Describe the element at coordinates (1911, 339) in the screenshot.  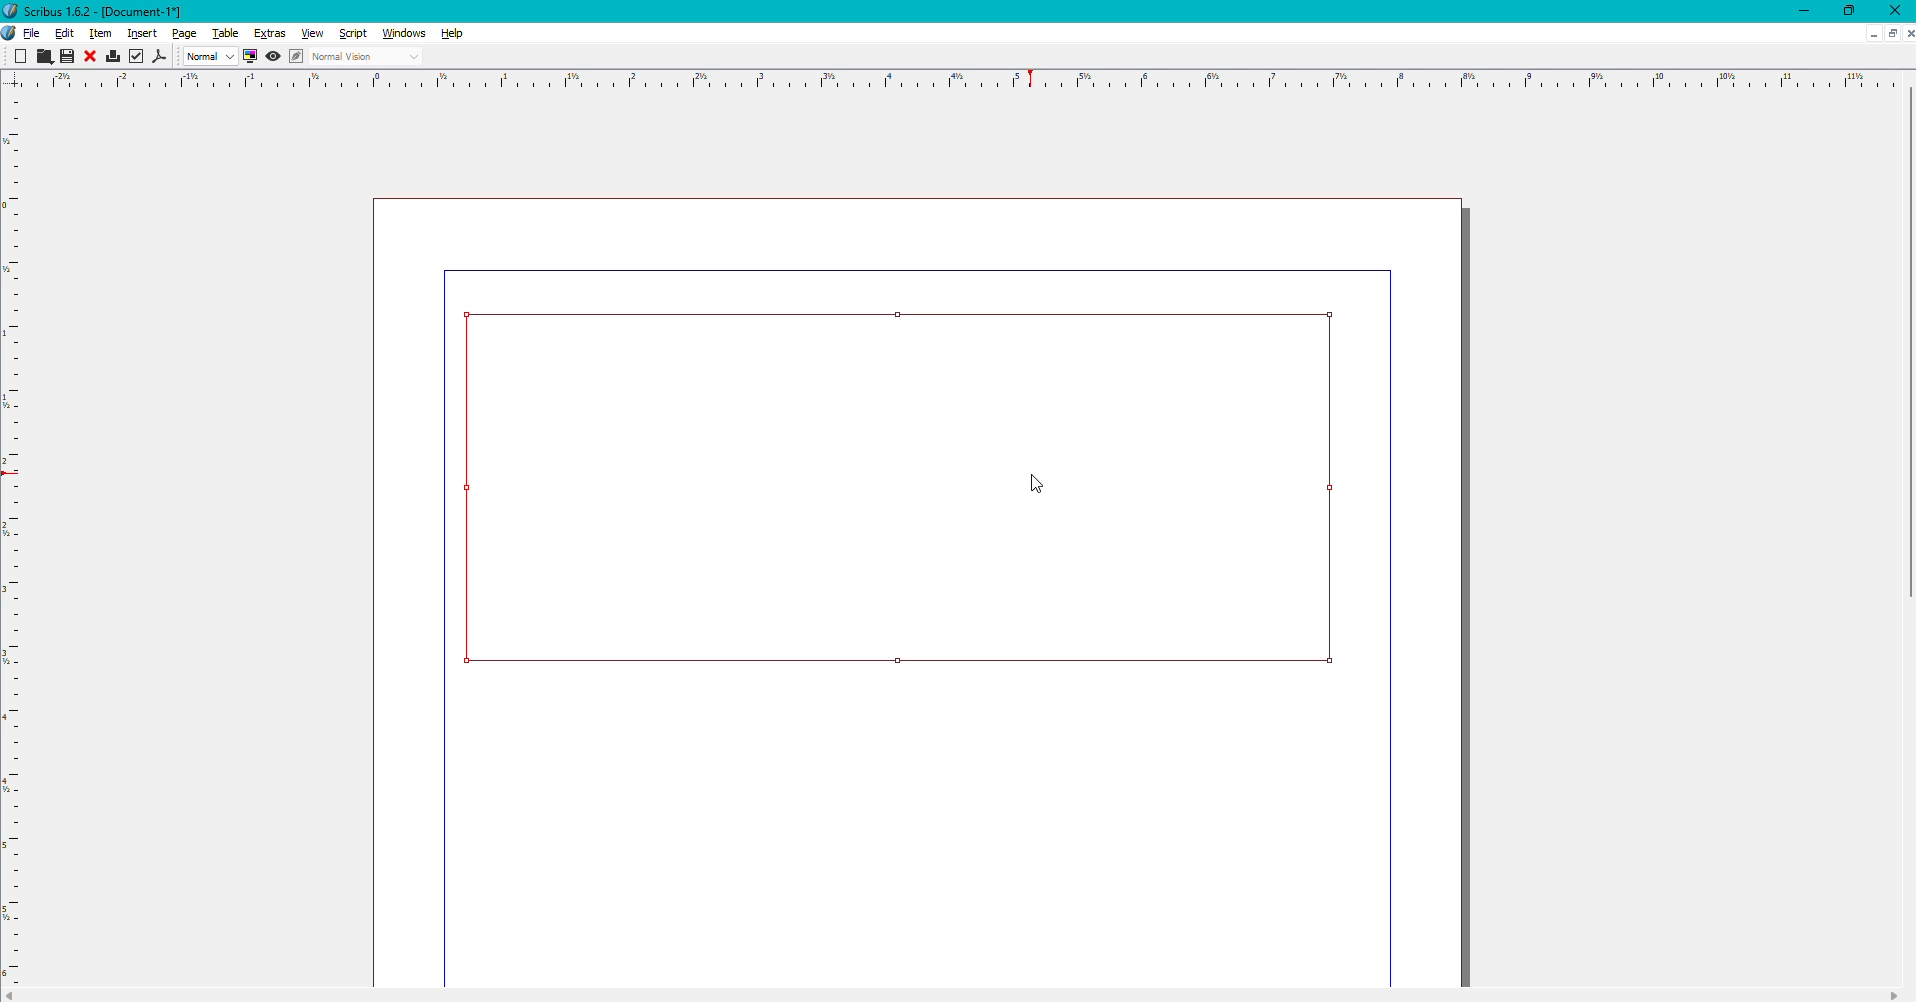
I see `scroll bar` at that location.